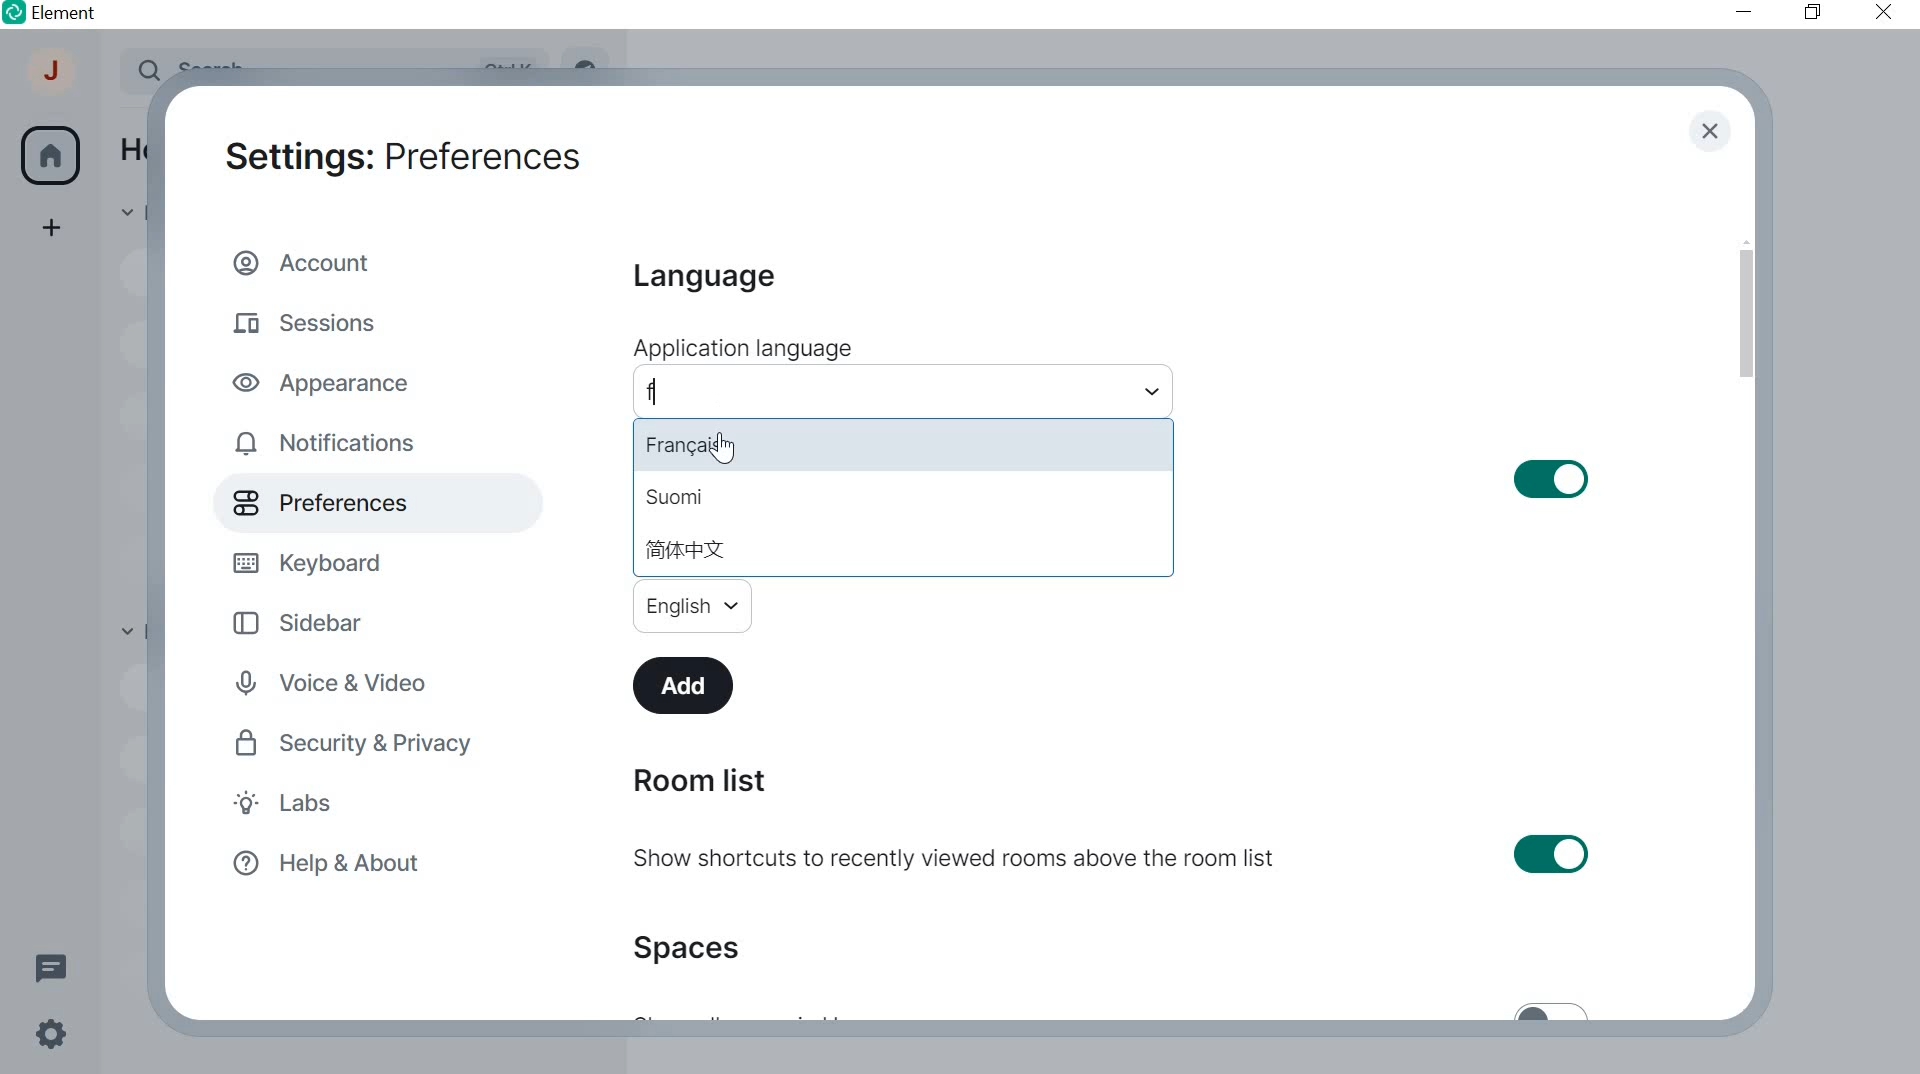 The width and height of the screenshot is (1920, 1074). Describe the element at coordinates (53, 76) in the screenshot. I see `ACCOUNT` at that location.